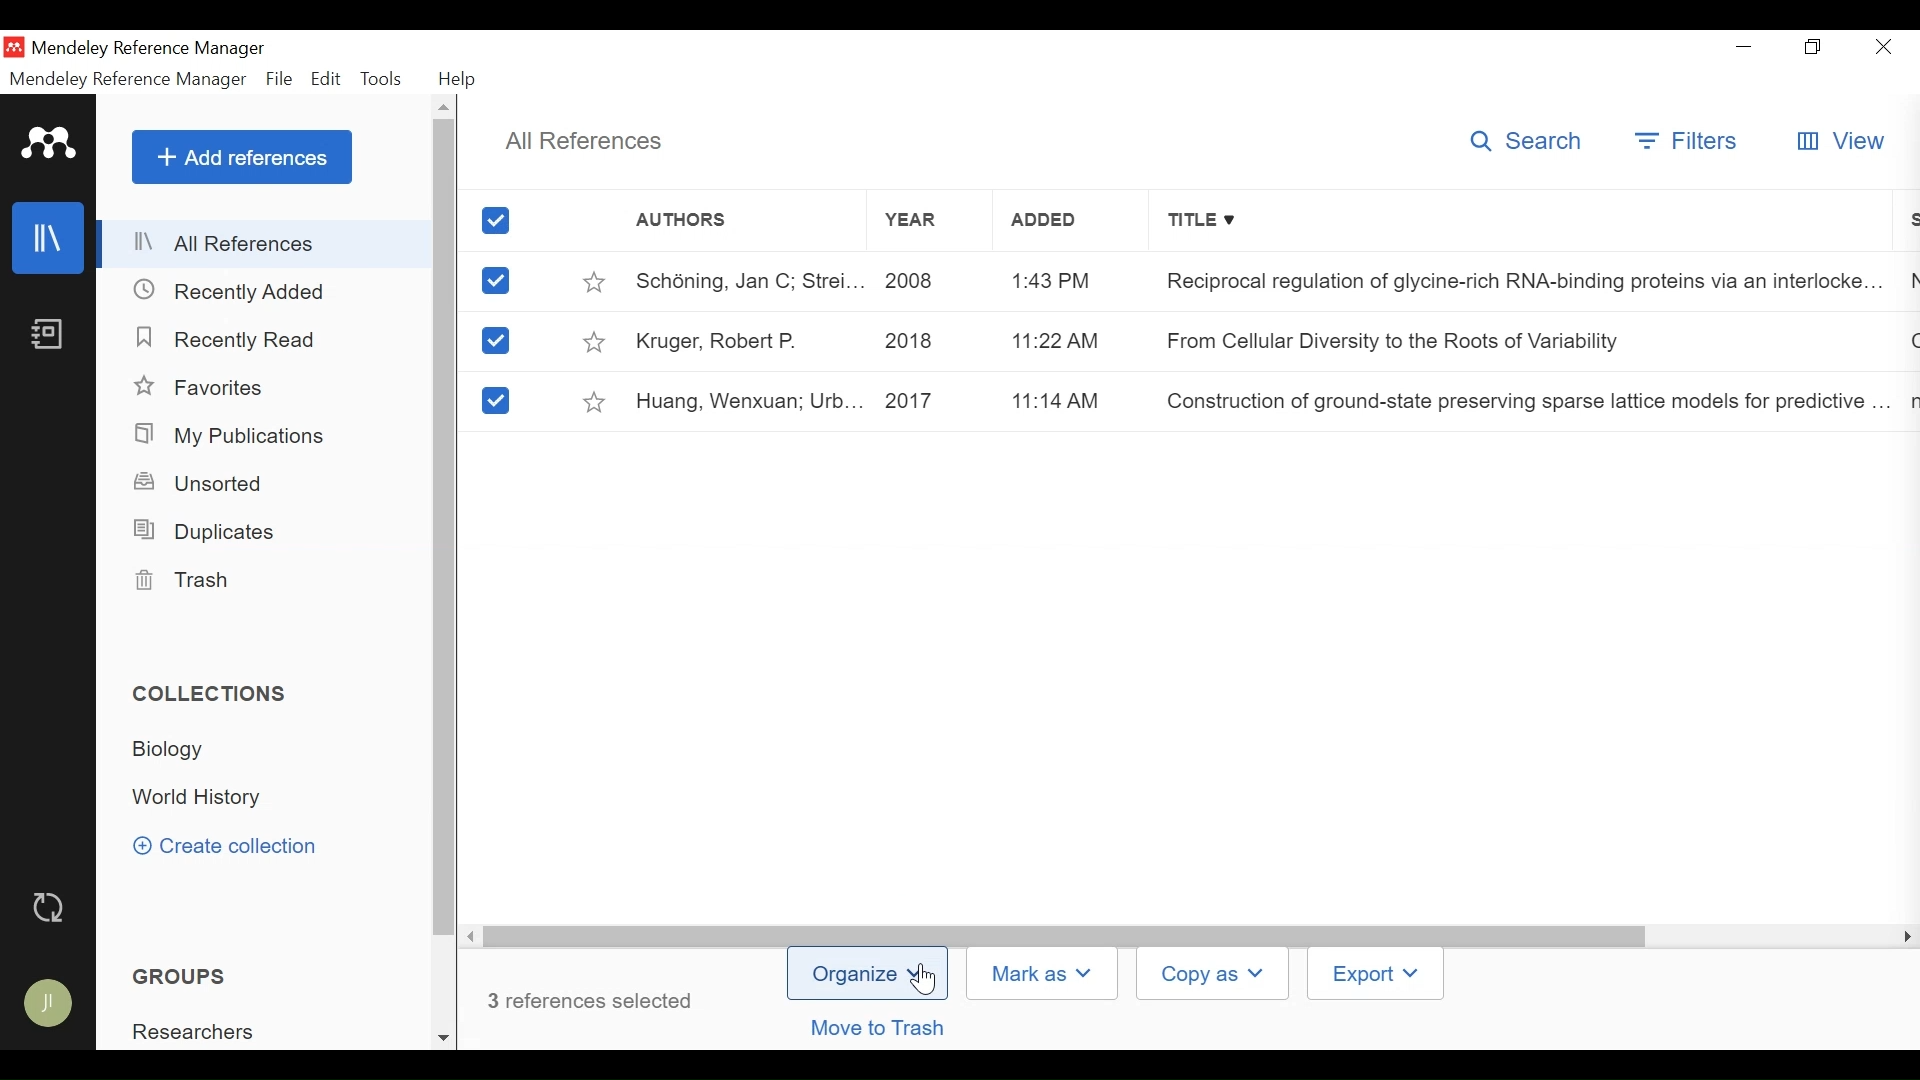 The width and height of the screenshot is (1920, 1080). What do you see at coordinates (279, 79) in the screenshot?
I see `File` at bounding box center [279, 79].